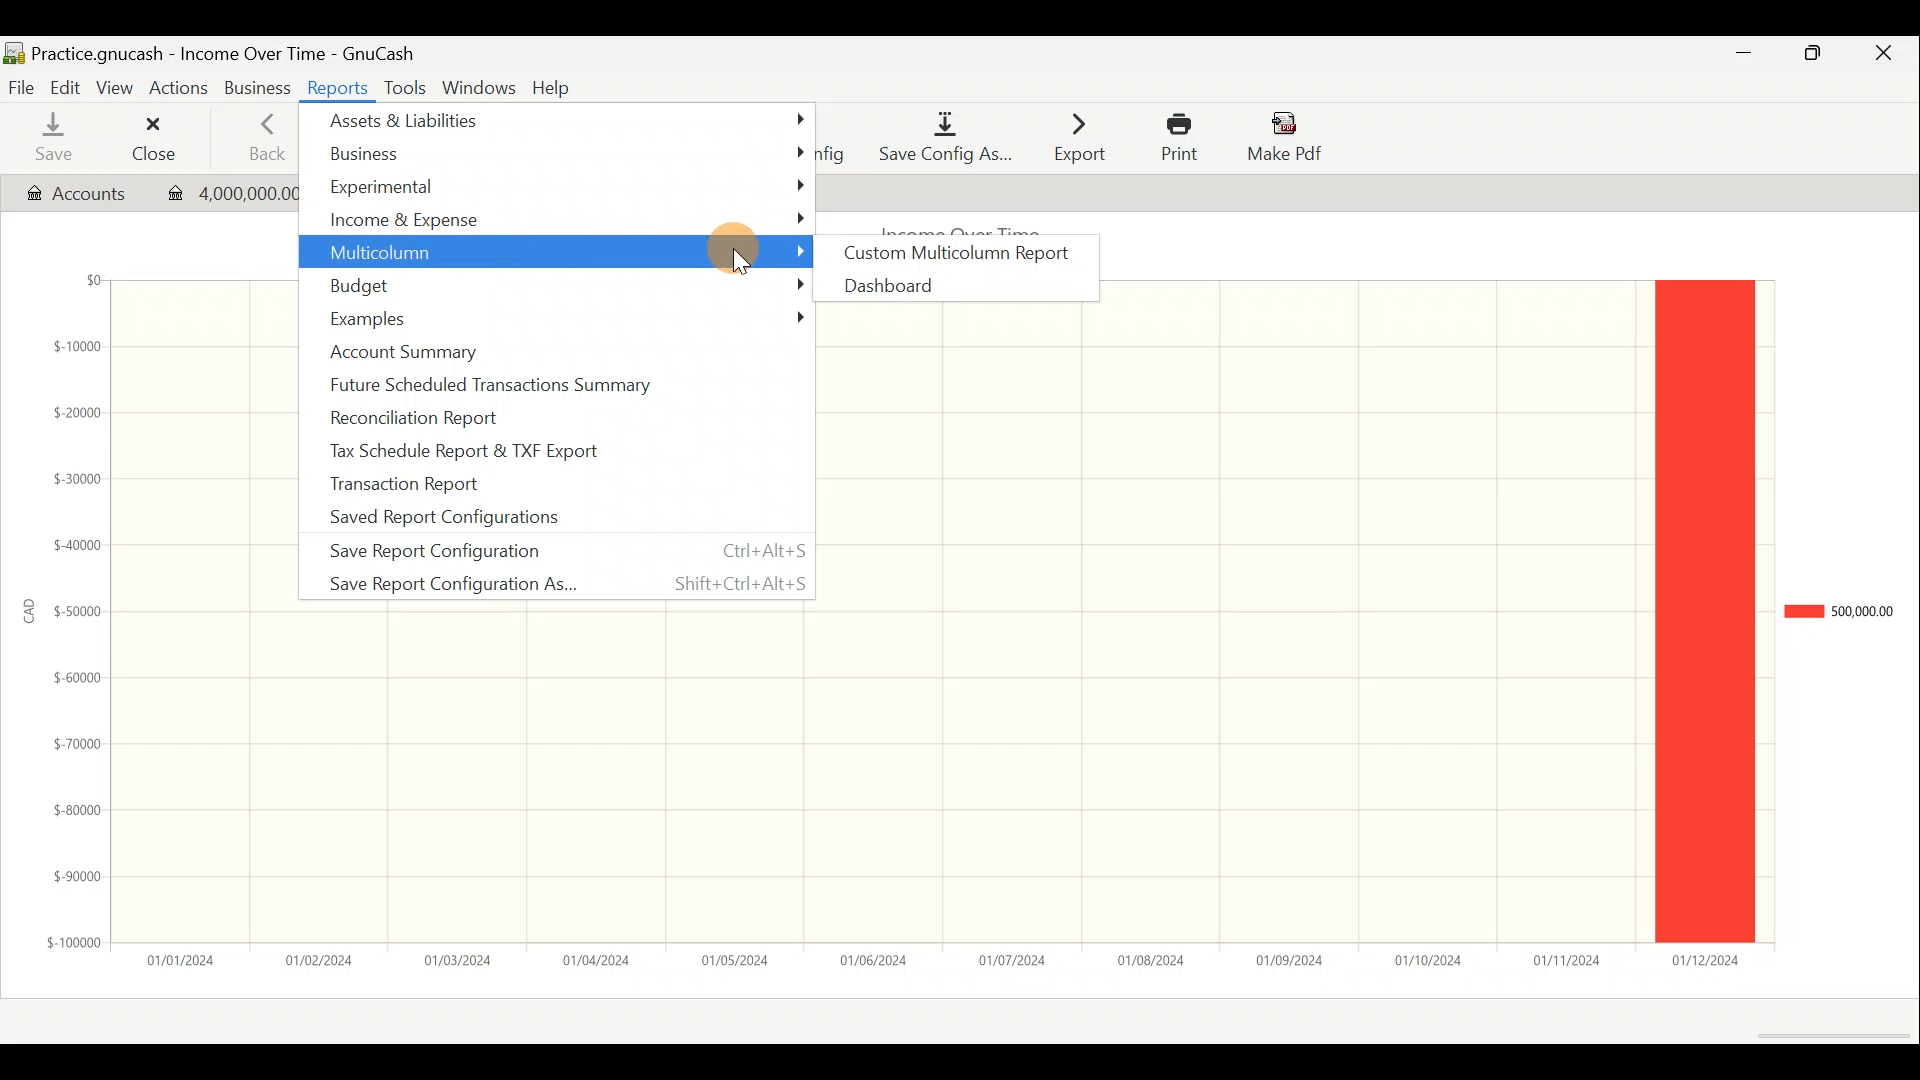 The height and width of the screenshot is (1080, 1920). I want to click on Dashboard, so click(956, 287).